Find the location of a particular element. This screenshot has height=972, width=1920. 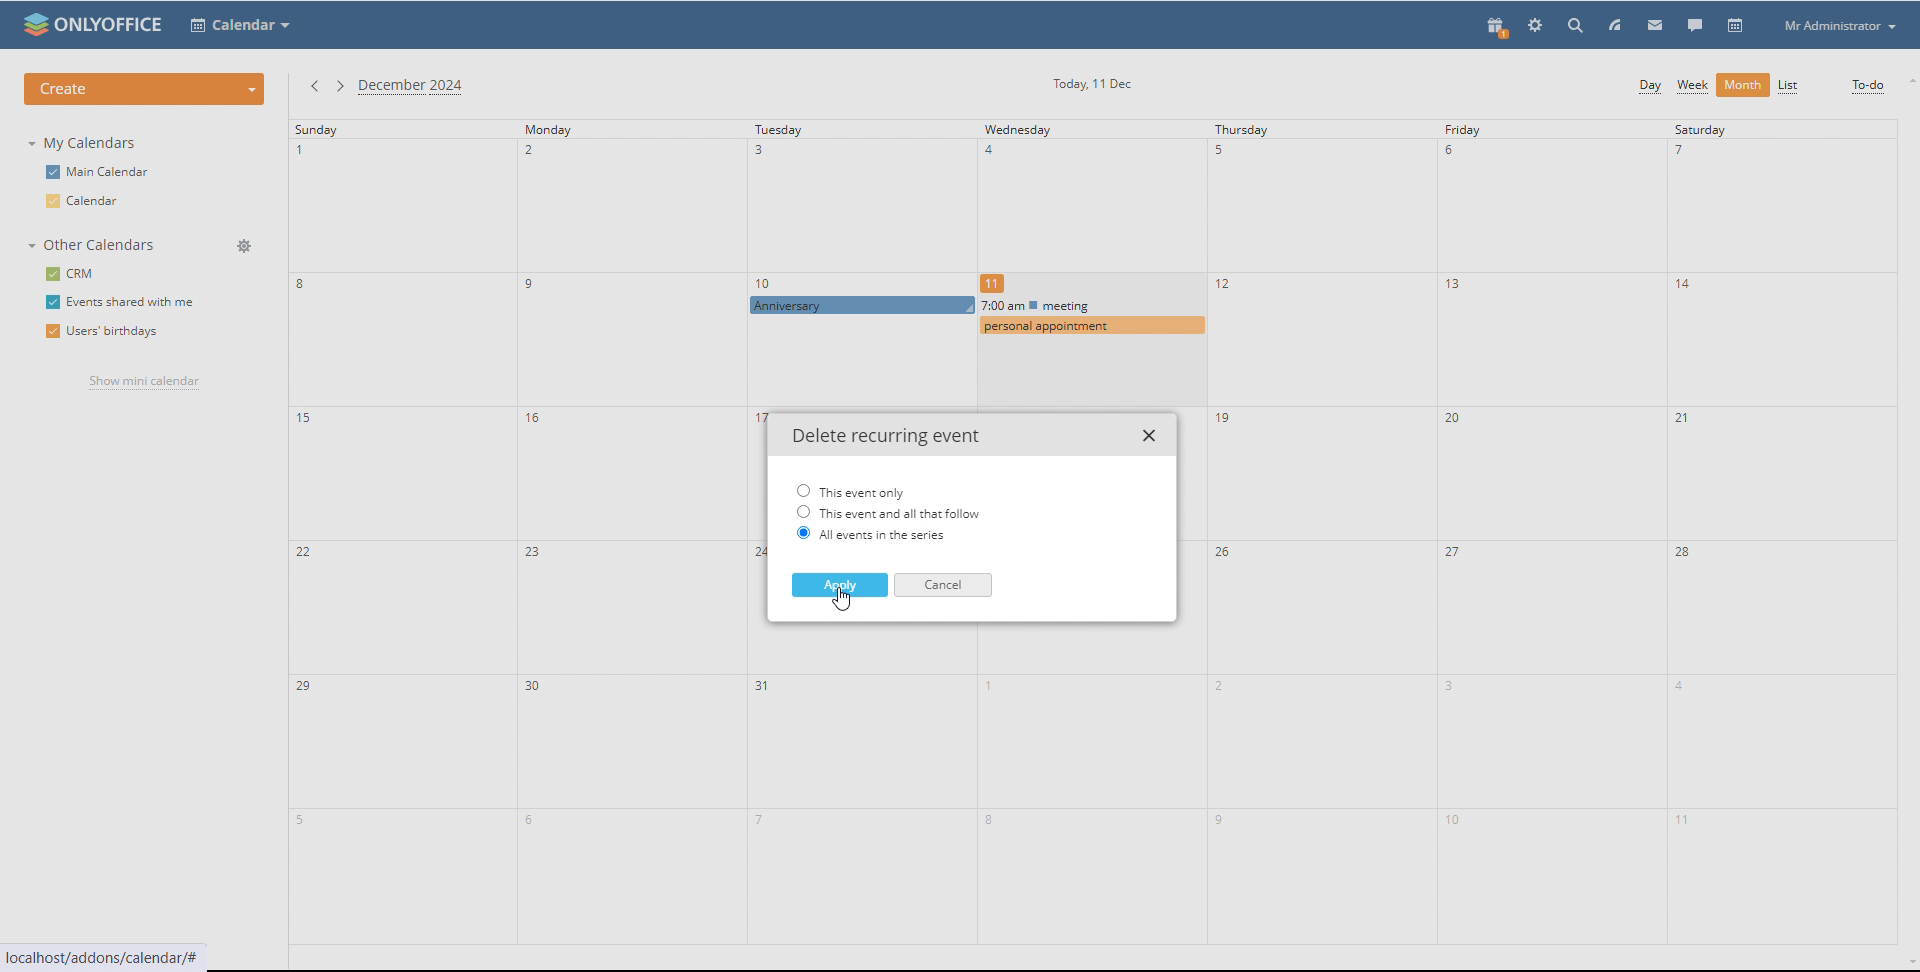

show mini calendar is located at coordinates (143, 383).